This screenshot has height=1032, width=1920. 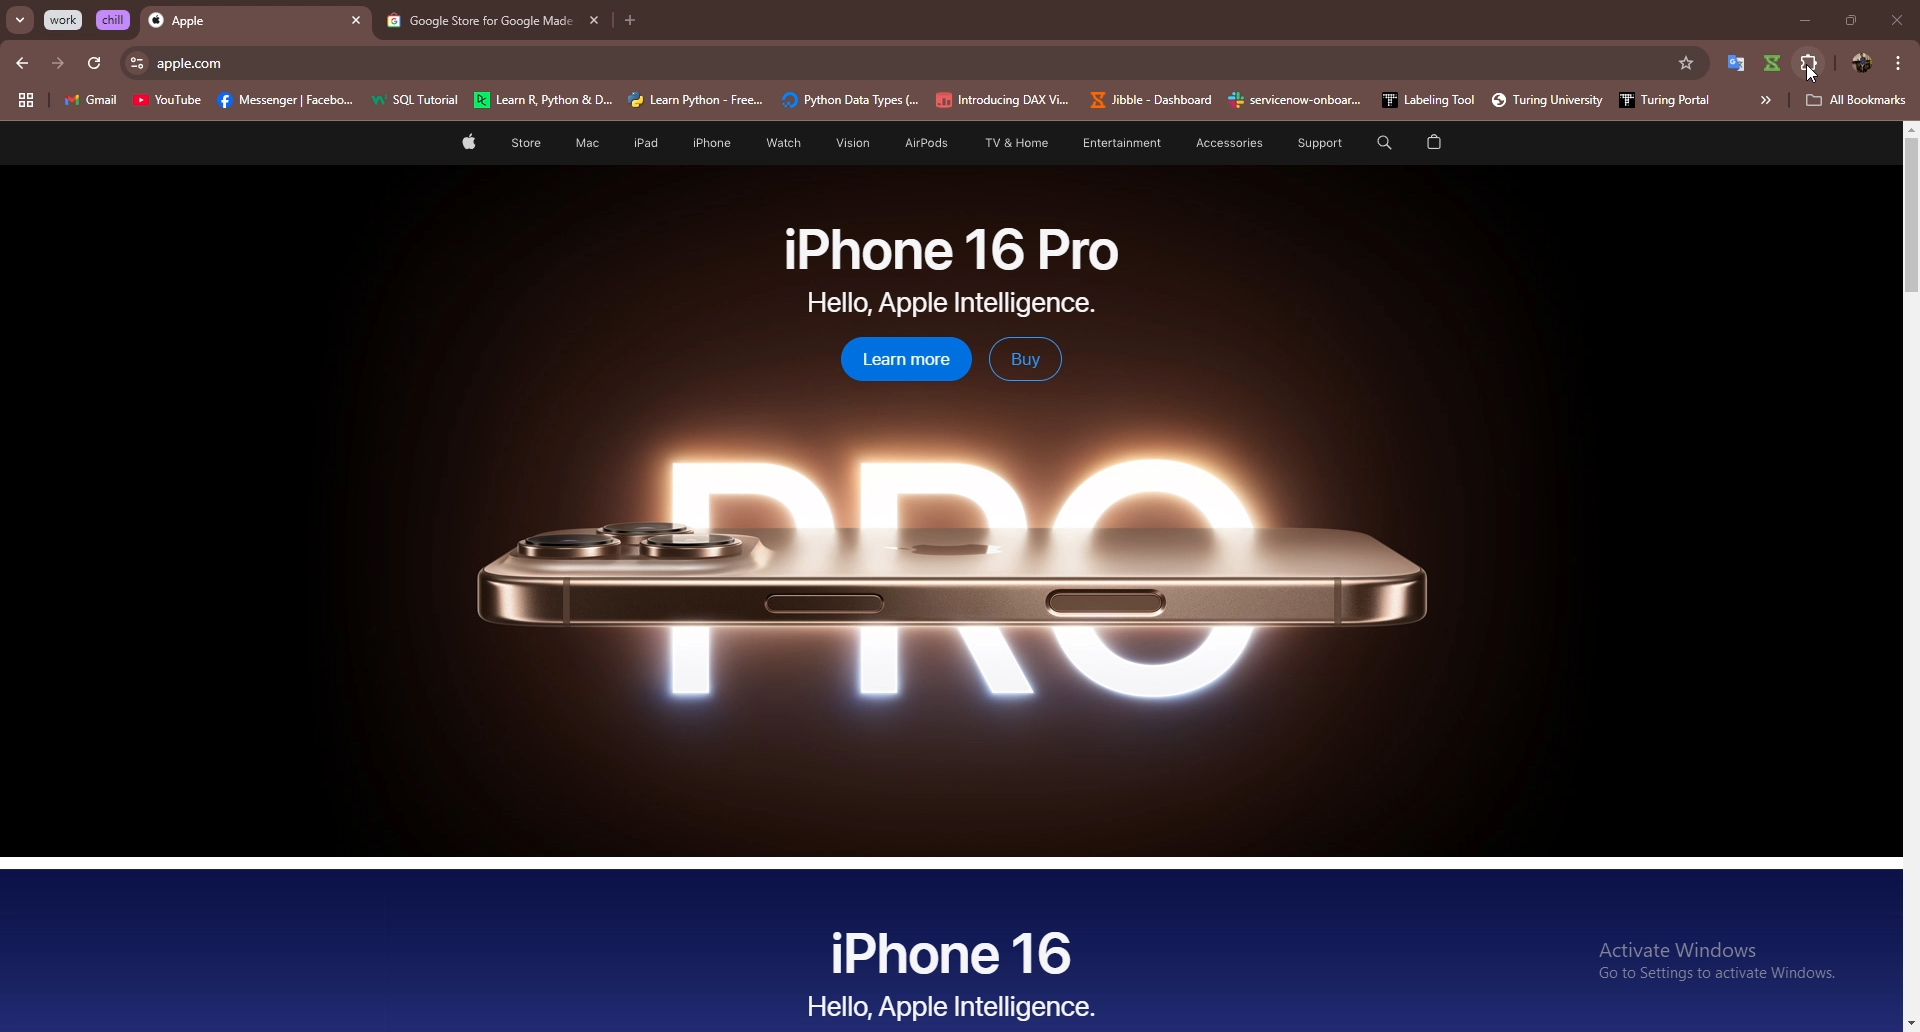 I want to click on Pro, so click(x=951, y=563).